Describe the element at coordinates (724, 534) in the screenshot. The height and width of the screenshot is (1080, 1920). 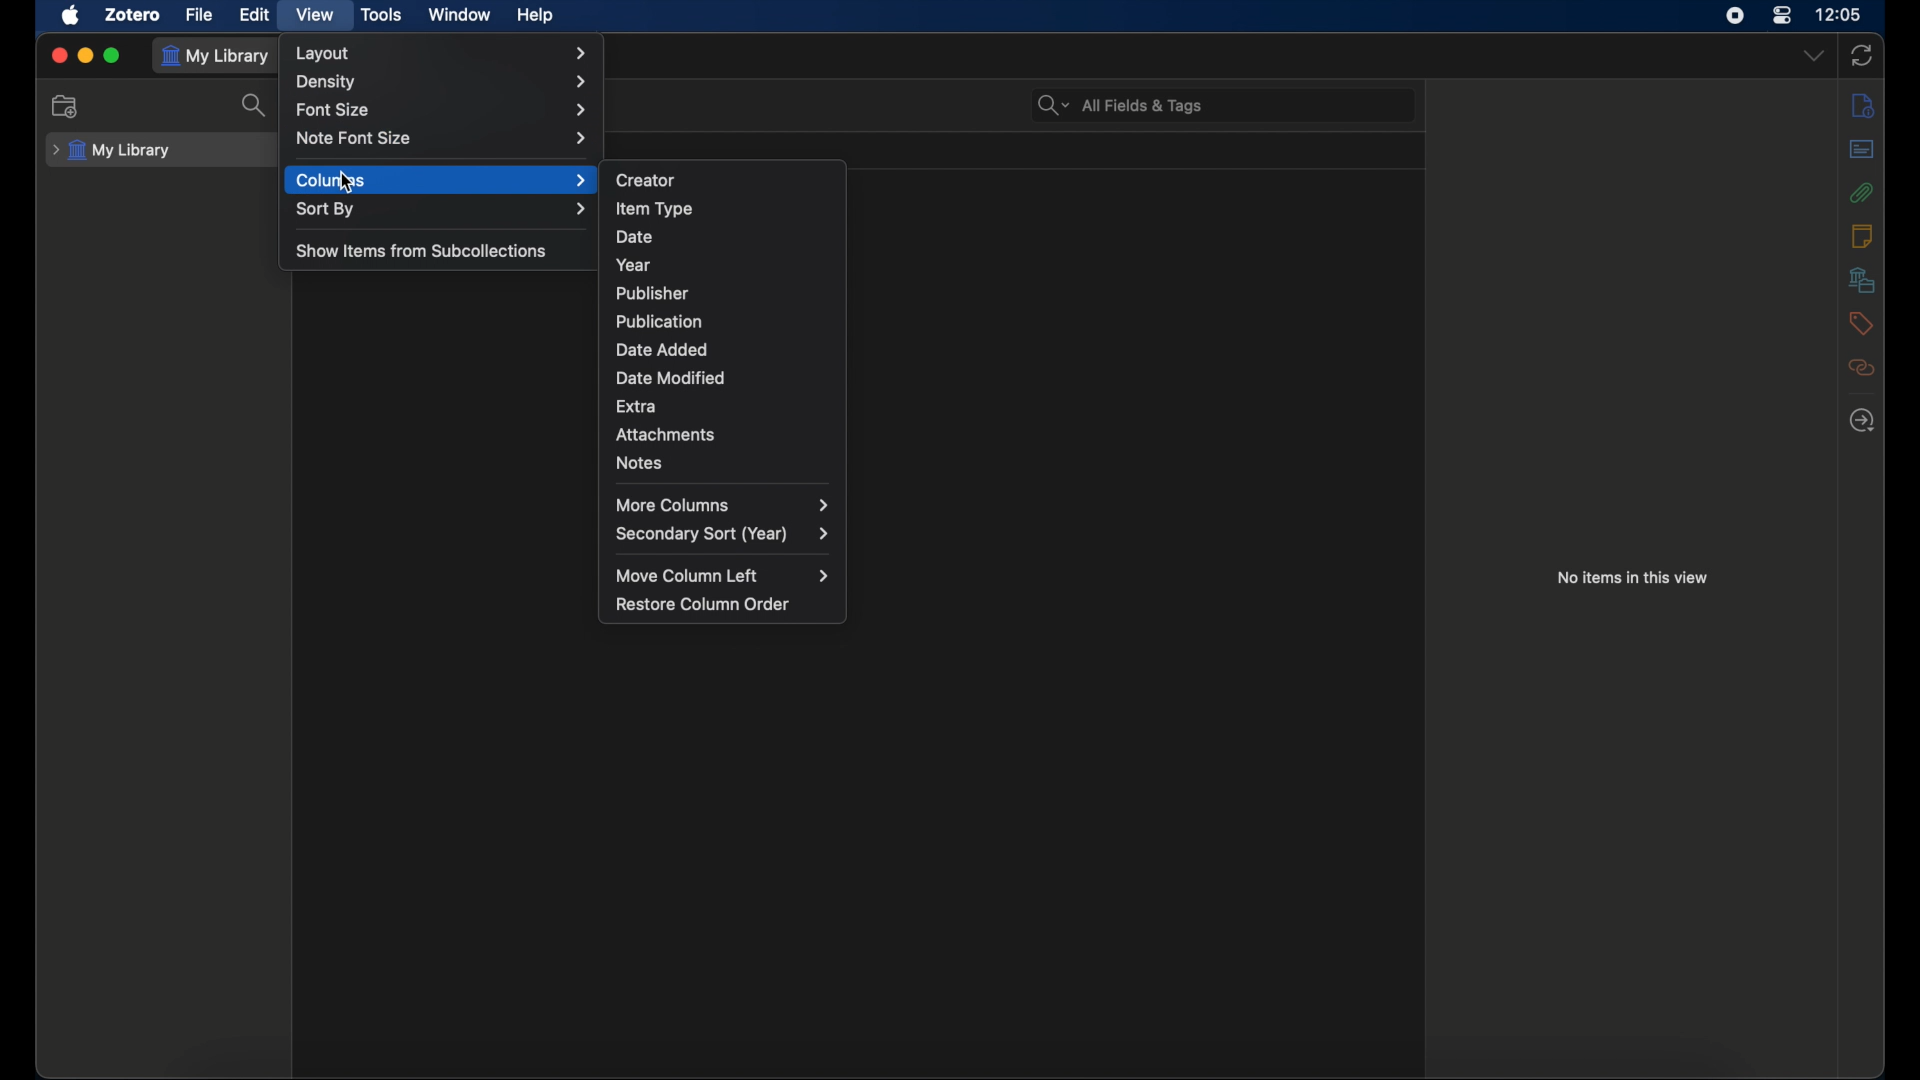
I see `secondary sort` at that location.